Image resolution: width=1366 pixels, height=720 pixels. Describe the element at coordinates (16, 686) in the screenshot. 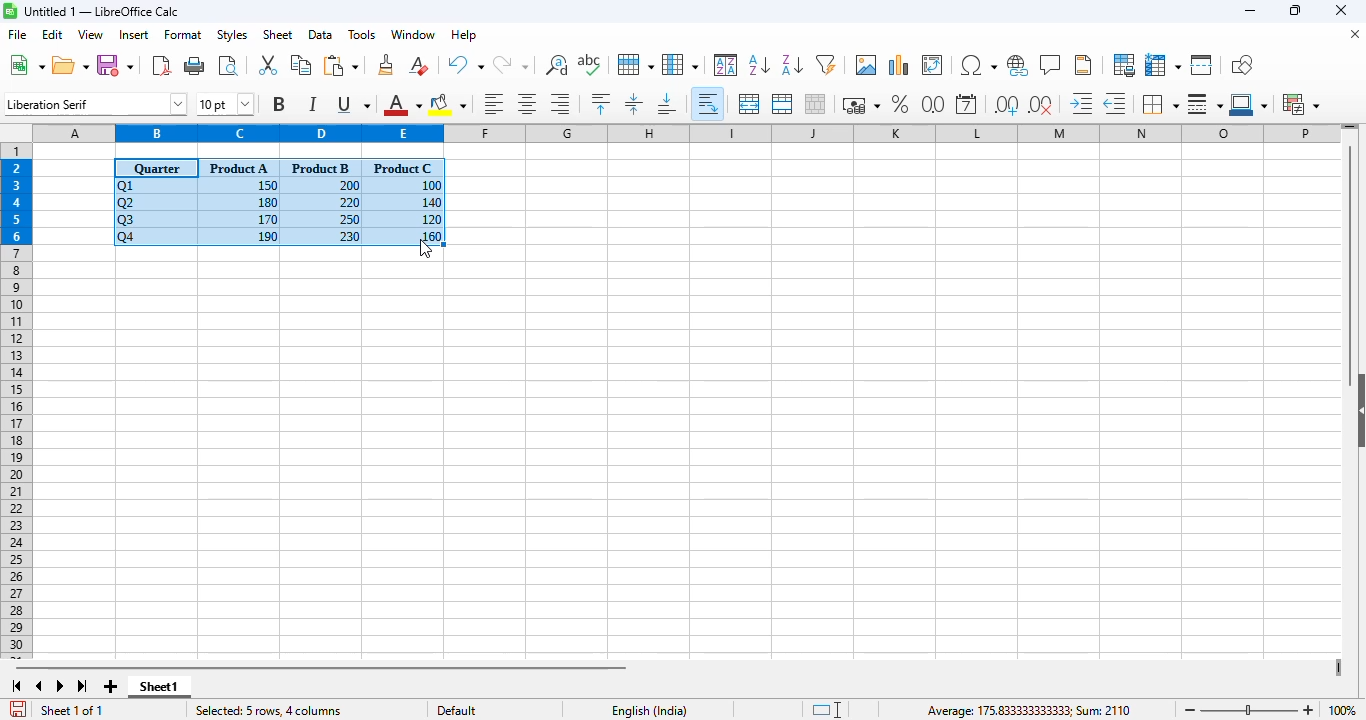

I see `scroll to first sheet` at that location.